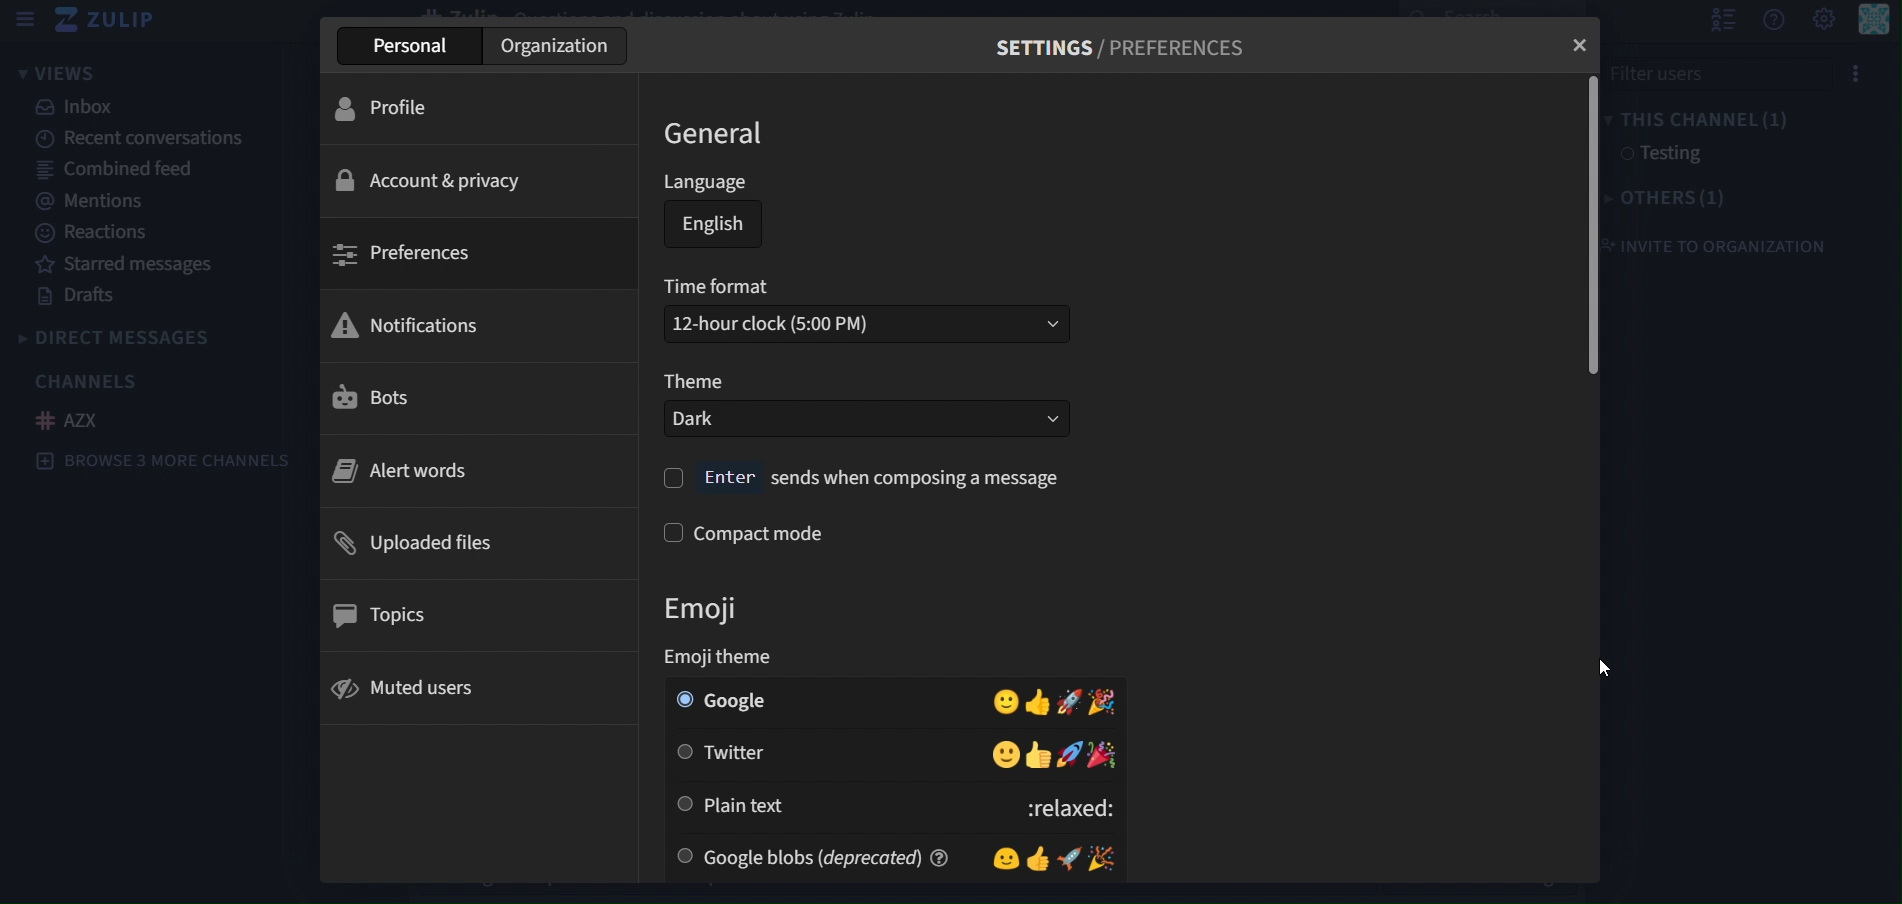 Image resolution: width=1902 pixels, height=904 pixels. I want to click on reactions, so click(108, 233).